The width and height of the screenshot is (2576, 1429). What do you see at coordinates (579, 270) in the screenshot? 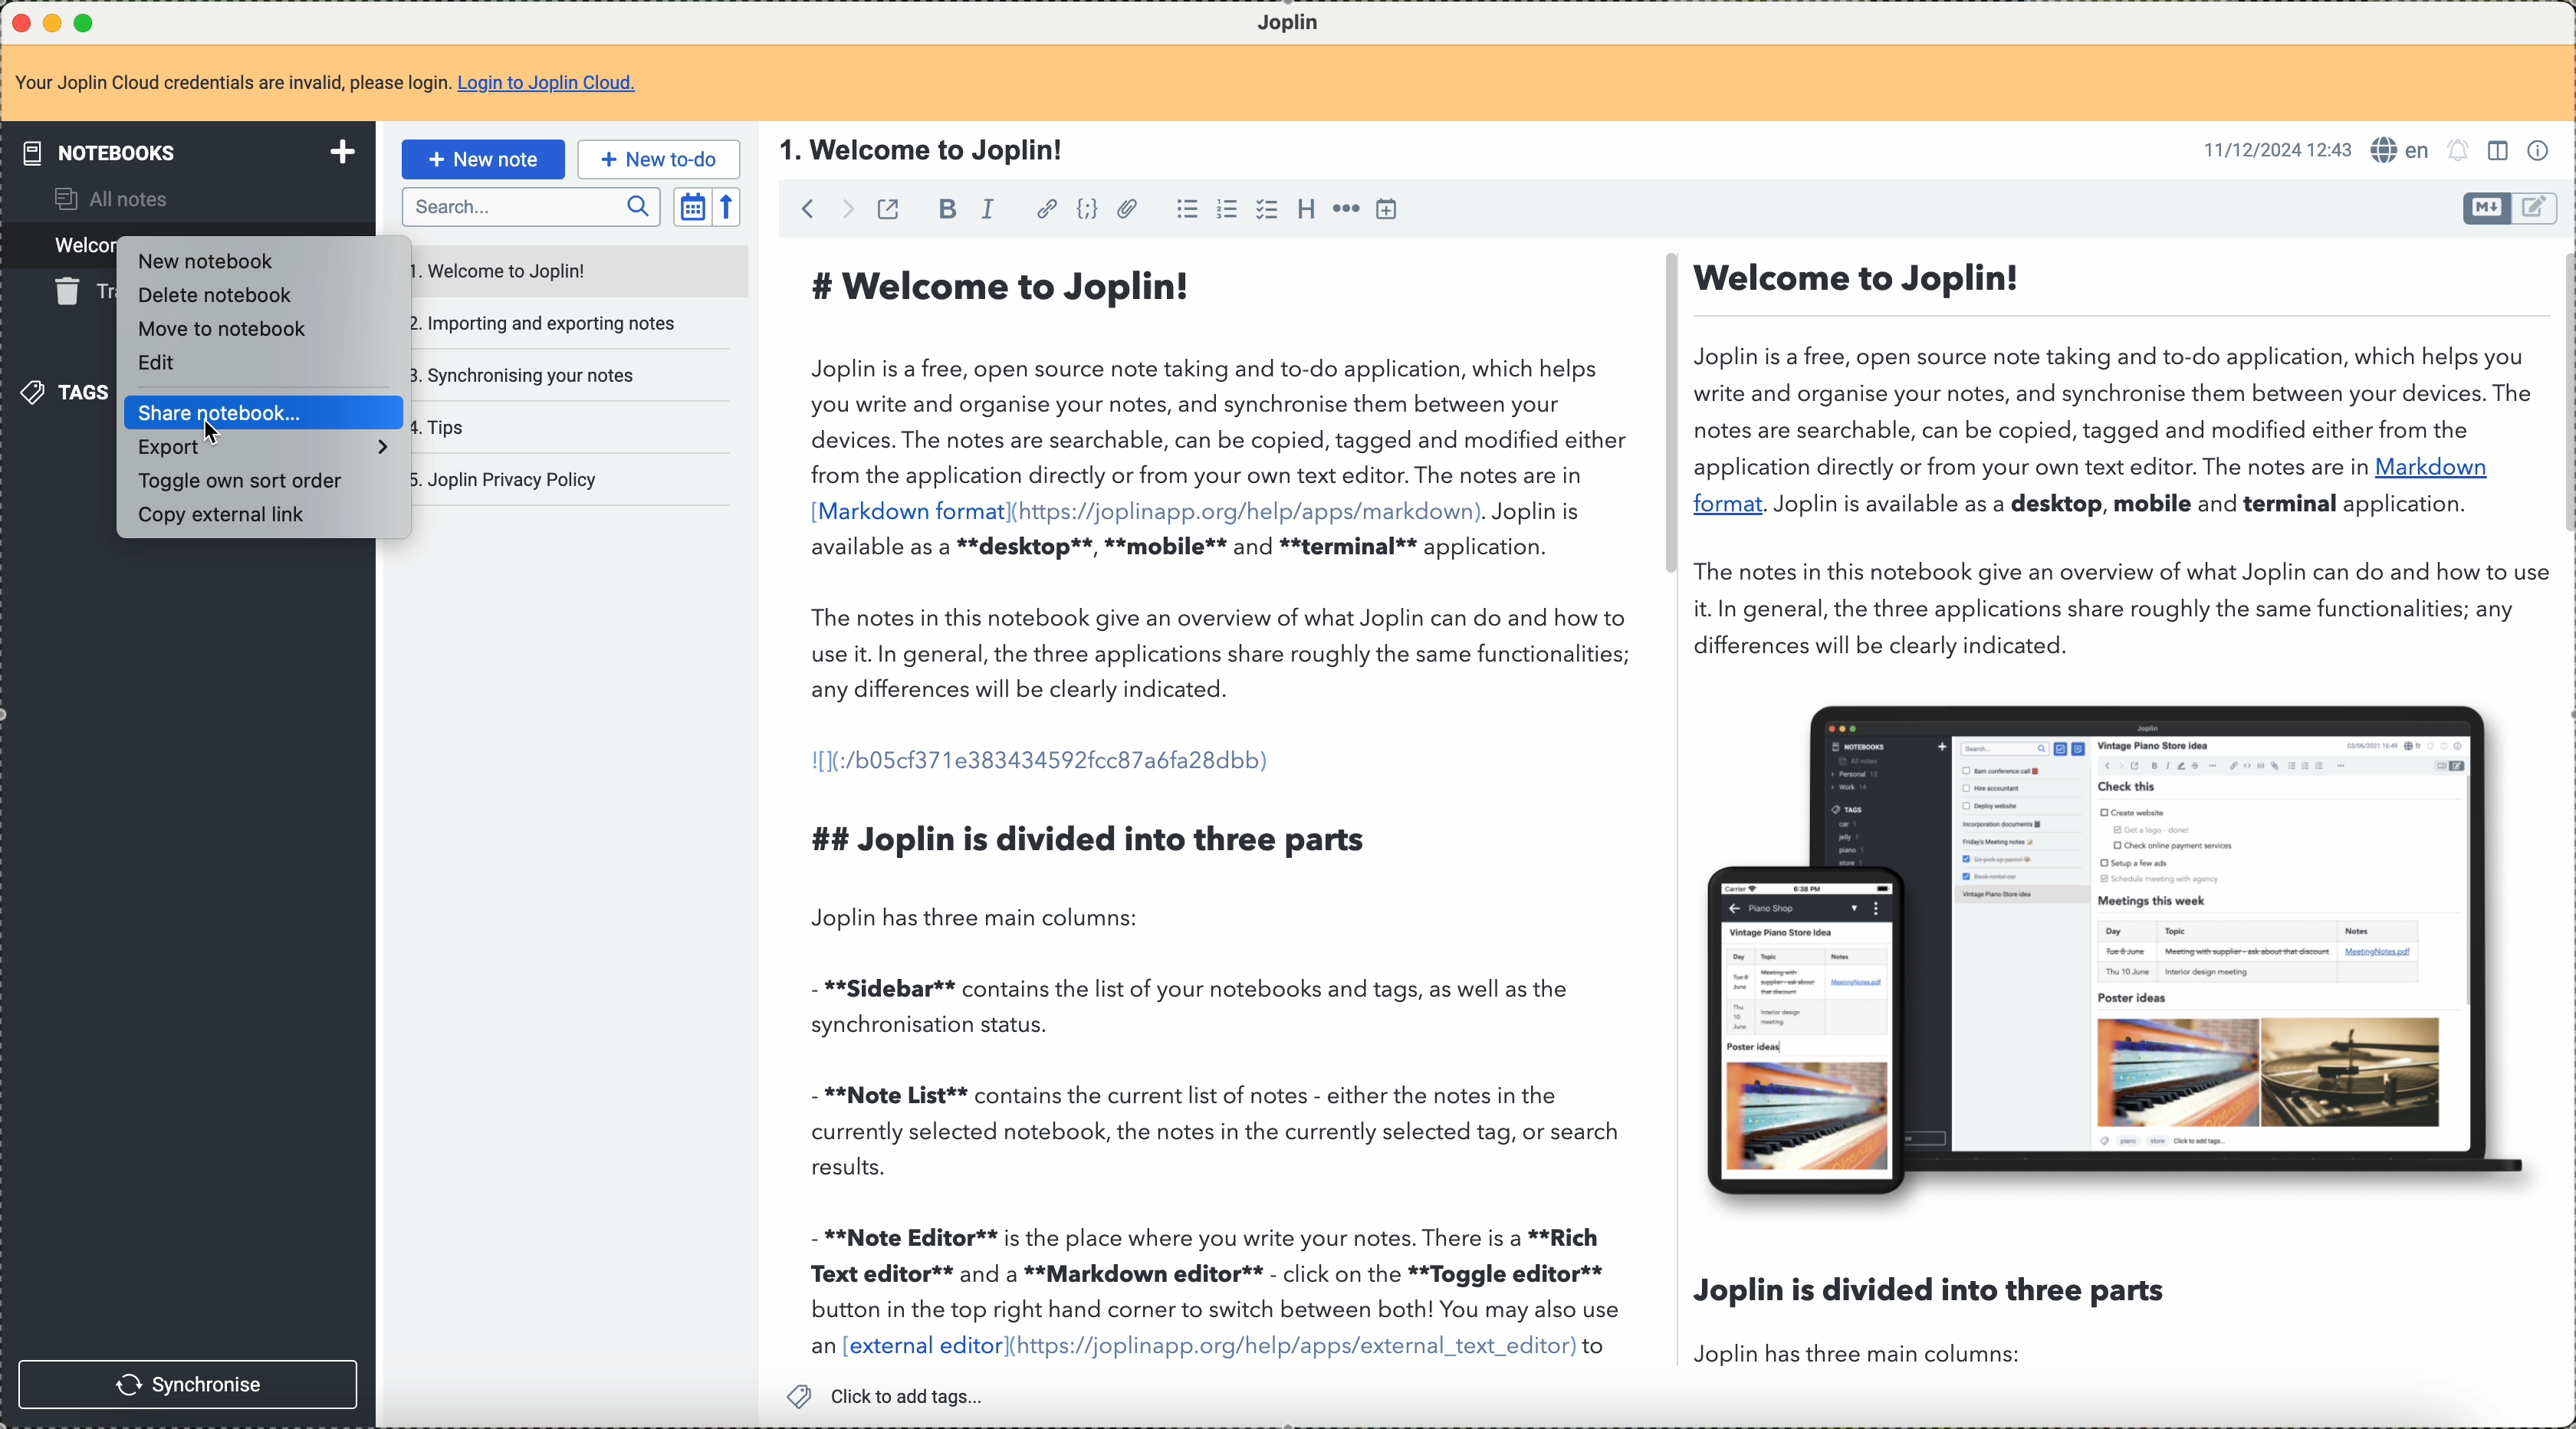
I see `welcome to Joplin note` at bounding box center [579, 270].